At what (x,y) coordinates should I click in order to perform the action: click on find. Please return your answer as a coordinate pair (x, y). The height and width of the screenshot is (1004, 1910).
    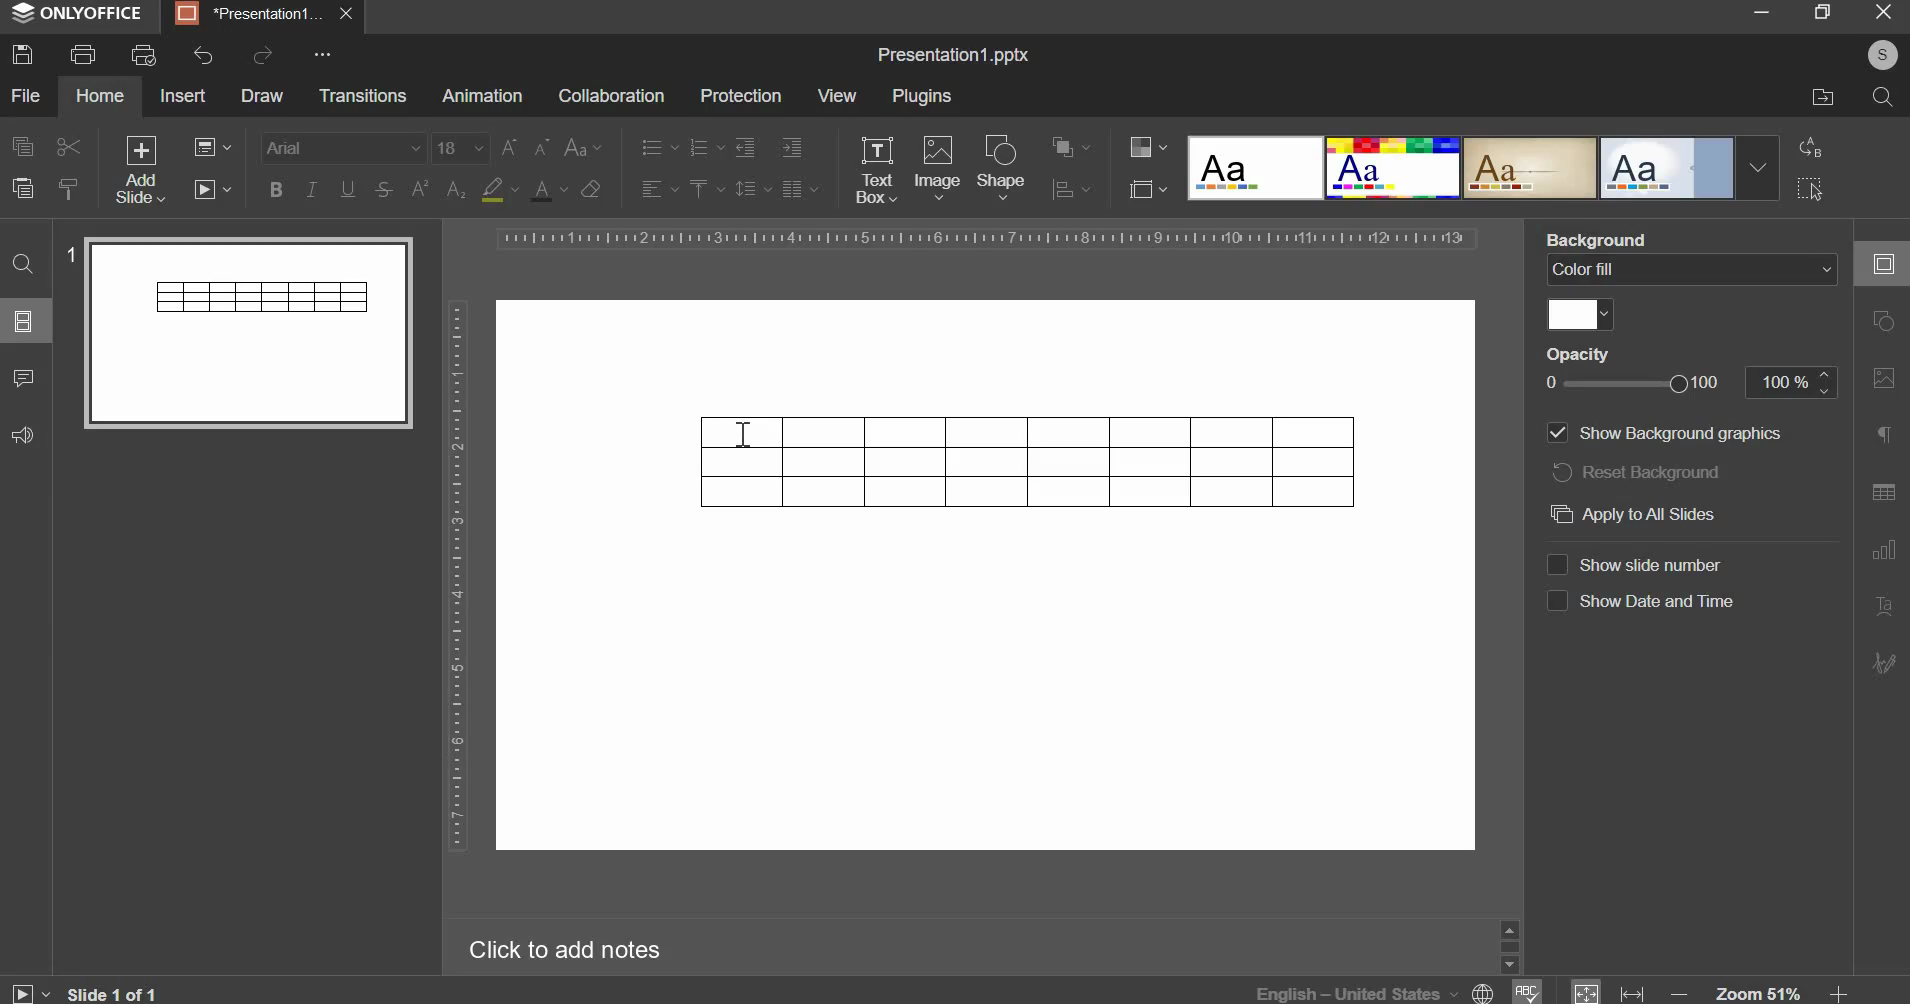
    Looking at the image, I should click on (24, 264).